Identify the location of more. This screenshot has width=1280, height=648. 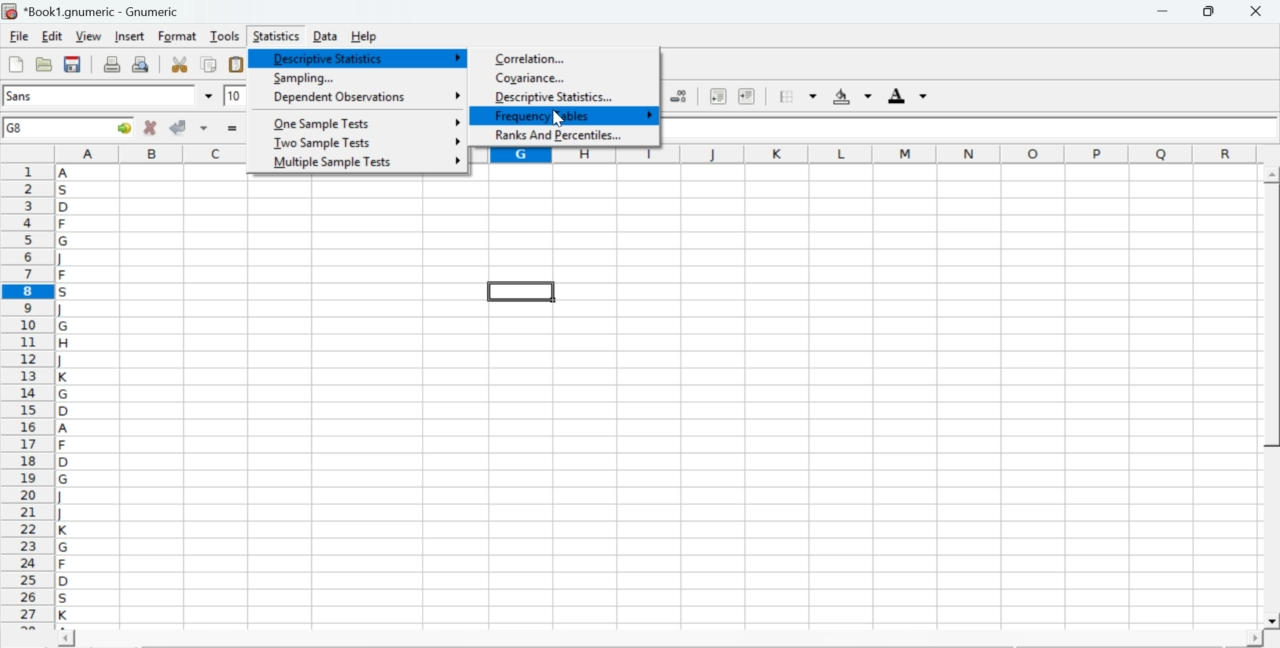
(457, 58).